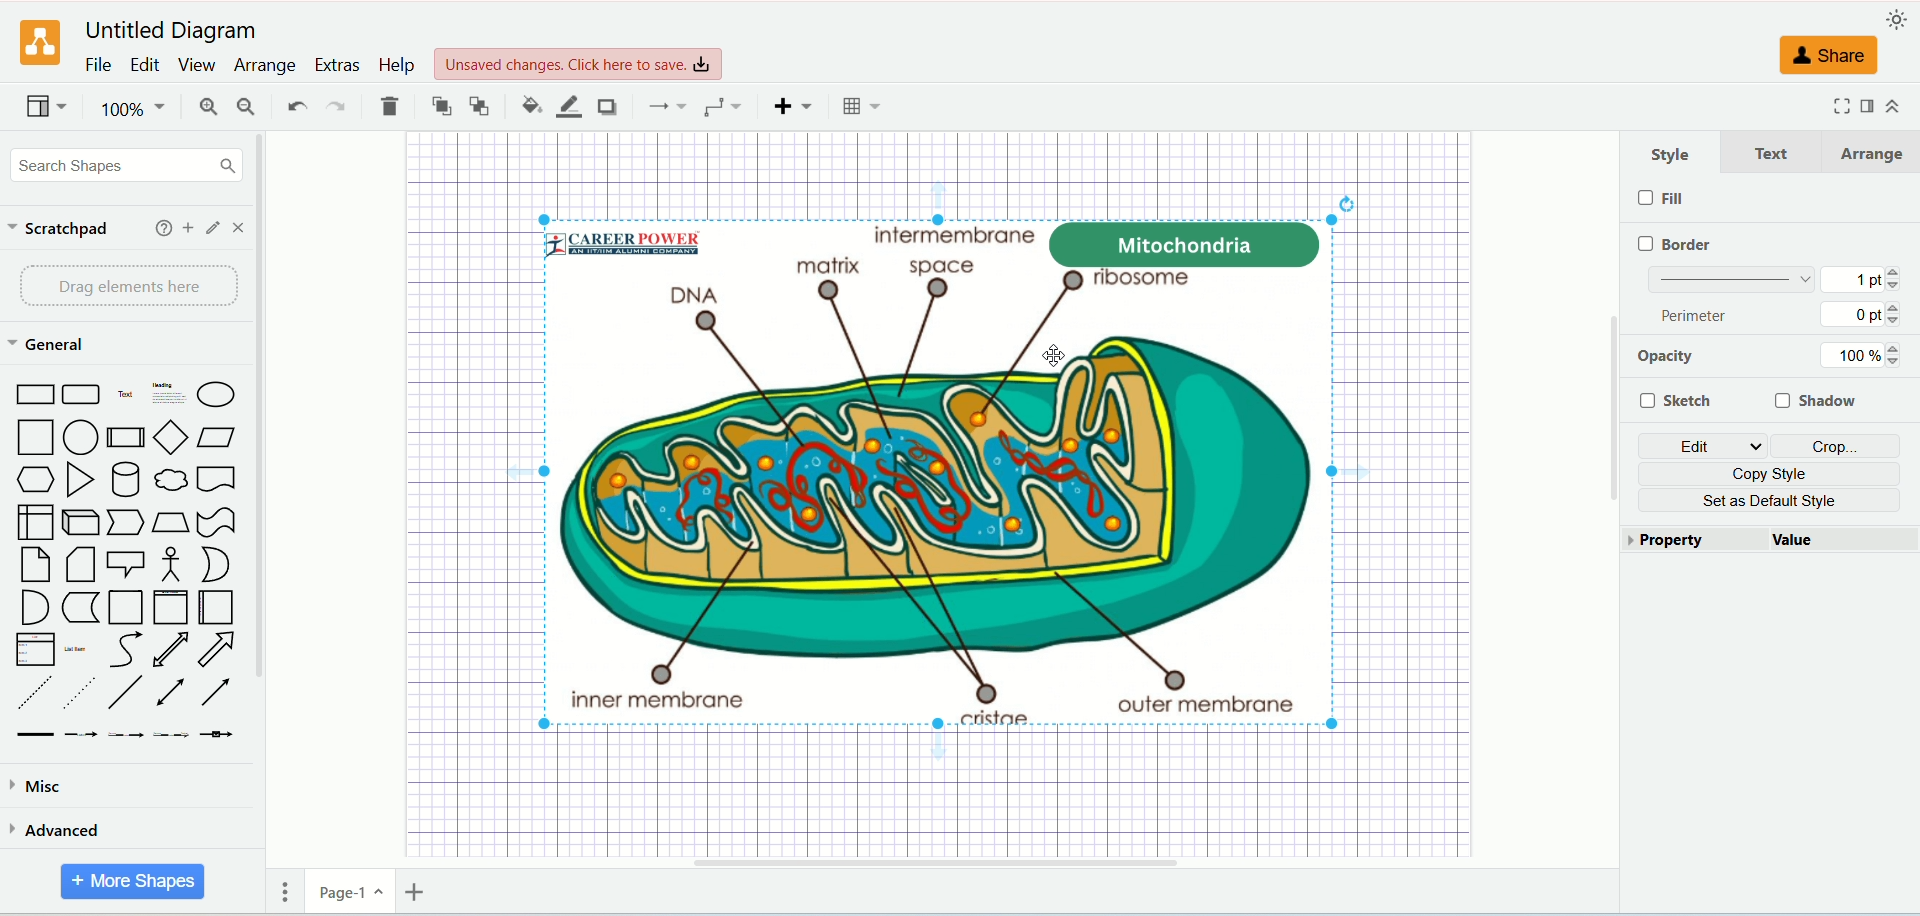 The image size is (1920, 916). I want to click on Dashed Line, so click(34, 694).